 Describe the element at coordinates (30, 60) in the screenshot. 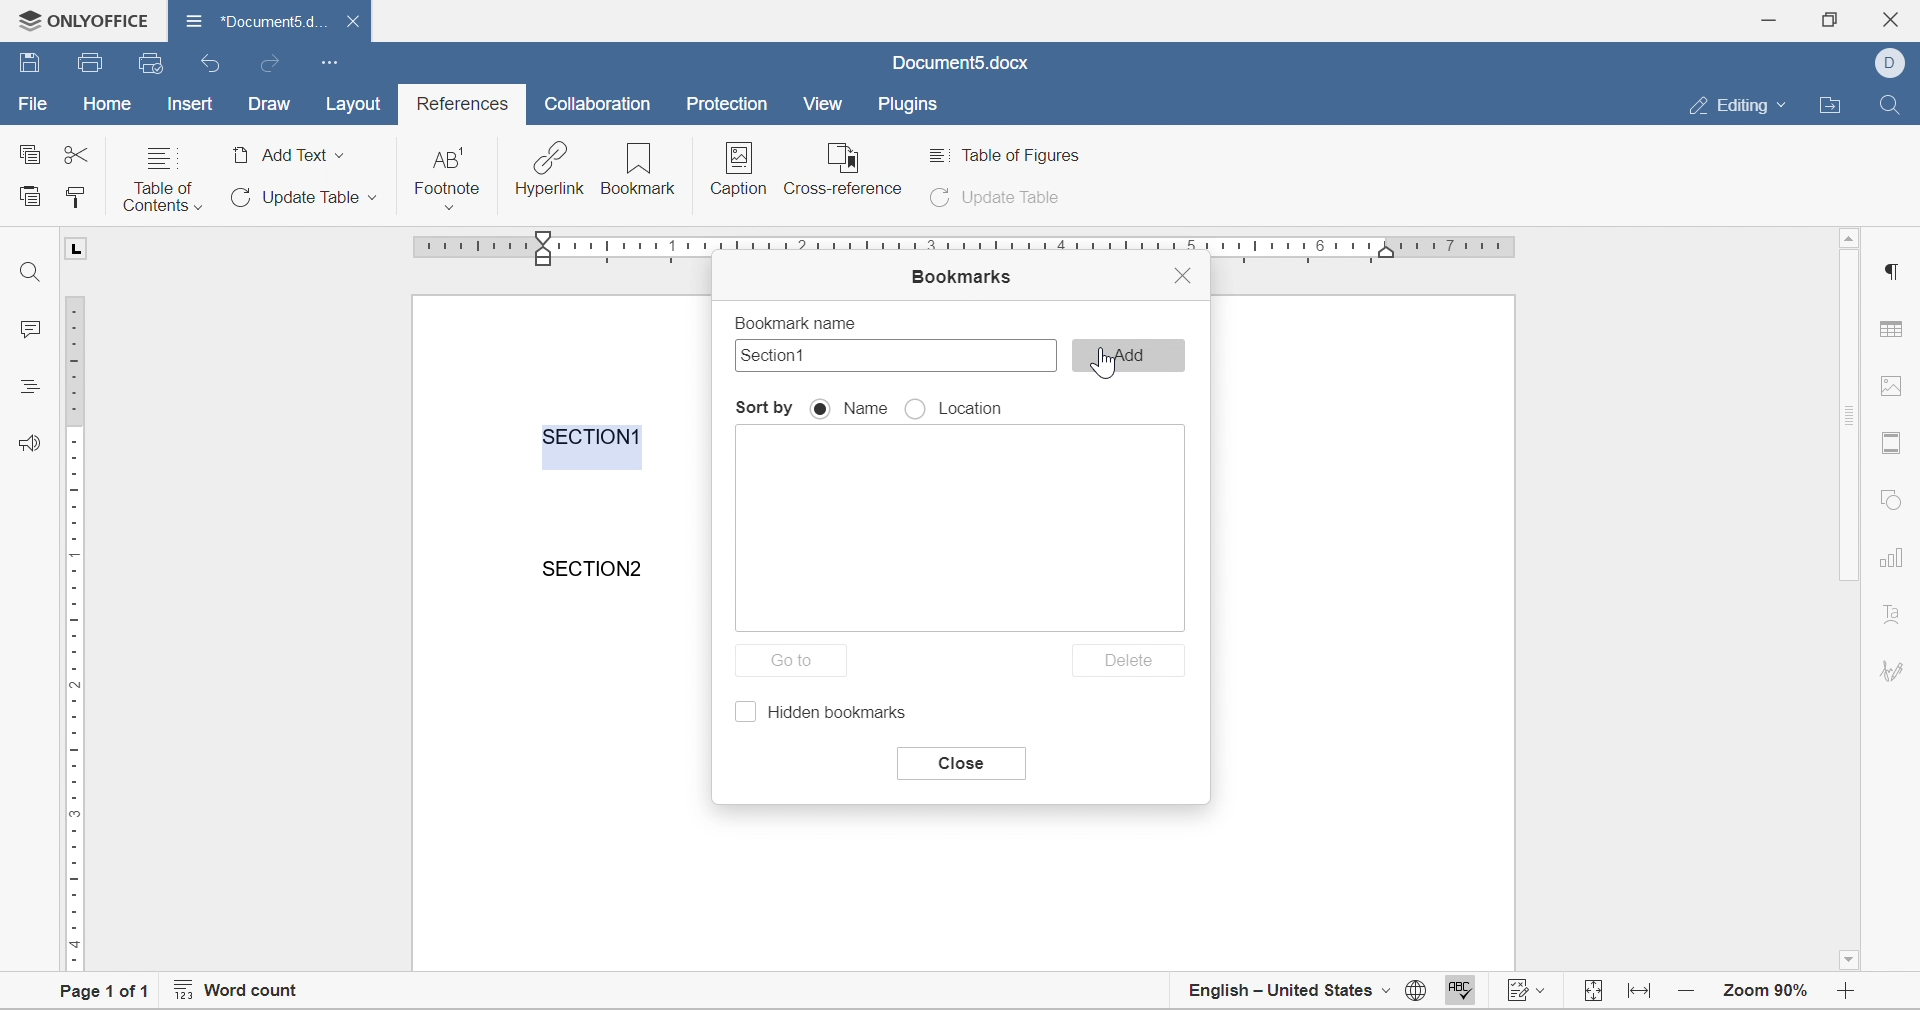

I see `save` at that location.